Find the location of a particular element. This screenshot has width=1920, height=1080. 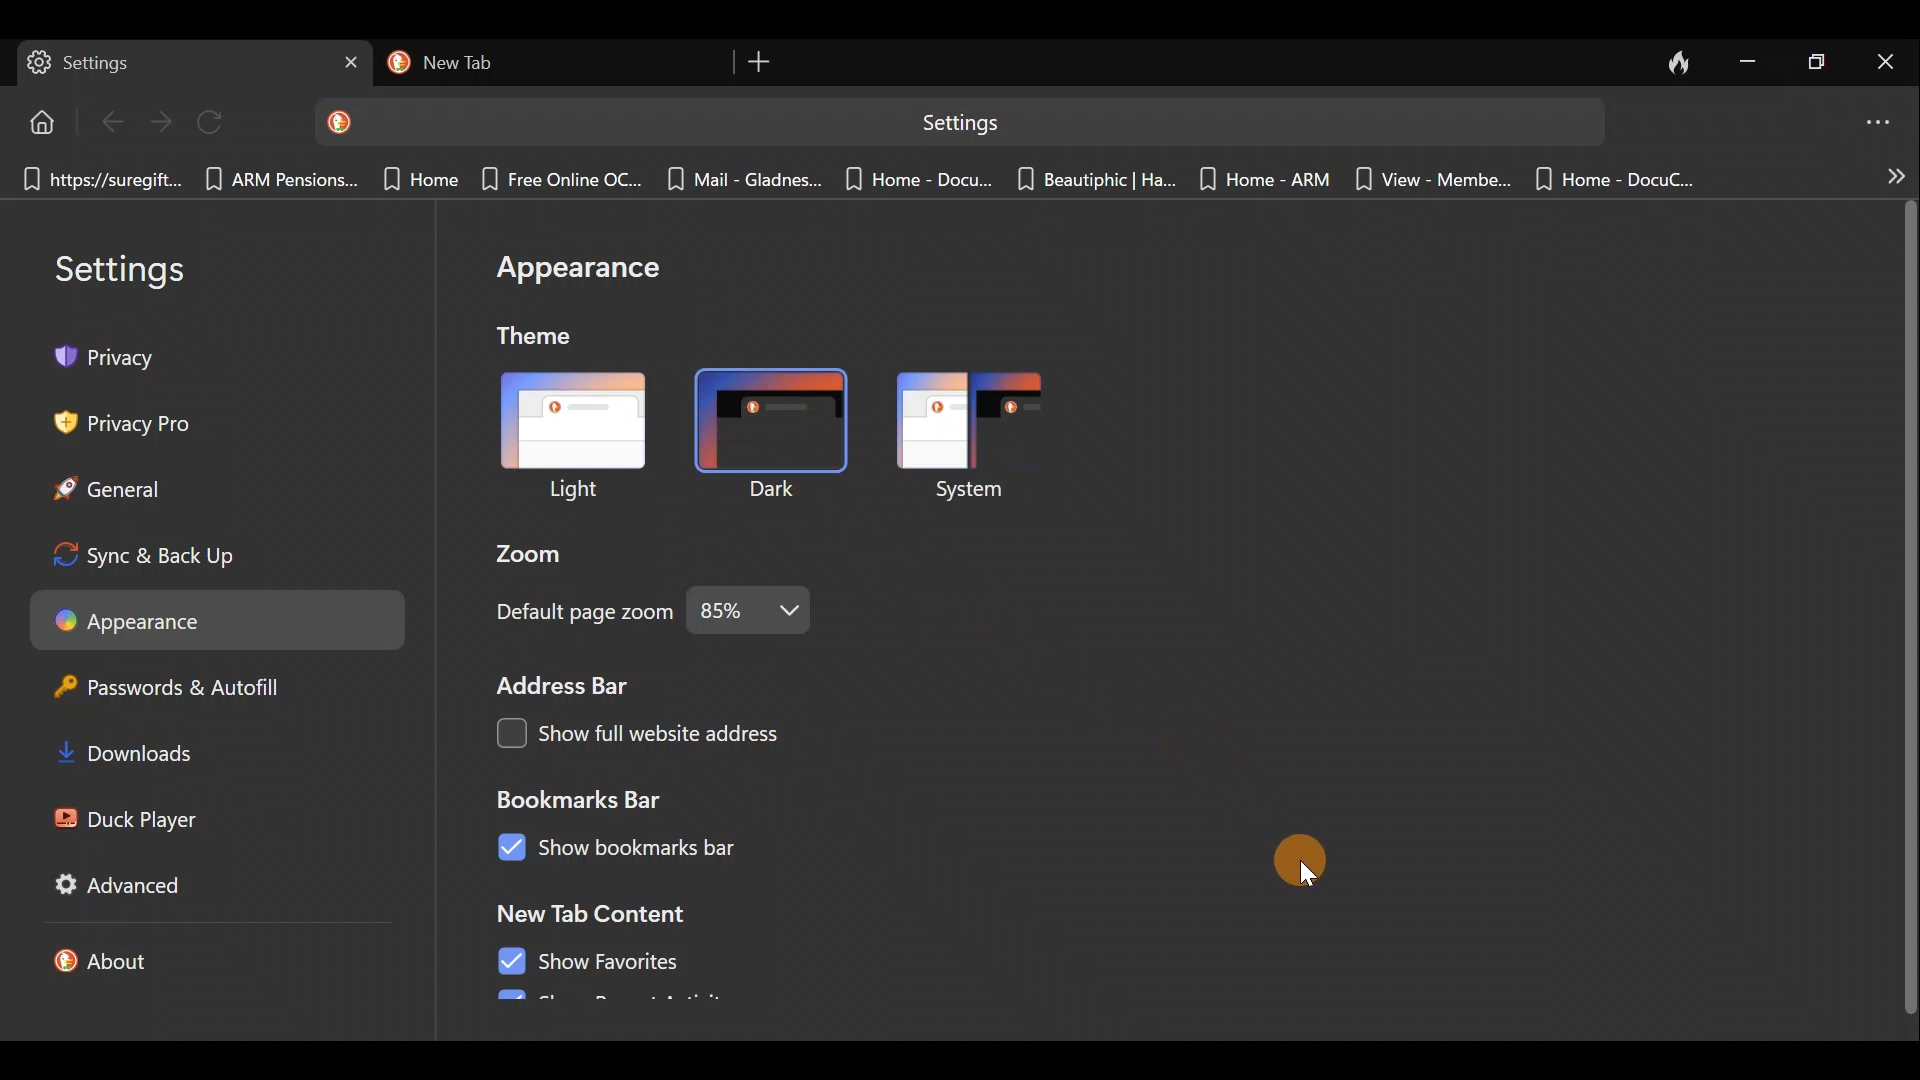

Dark is located at coordinates (782, 437).